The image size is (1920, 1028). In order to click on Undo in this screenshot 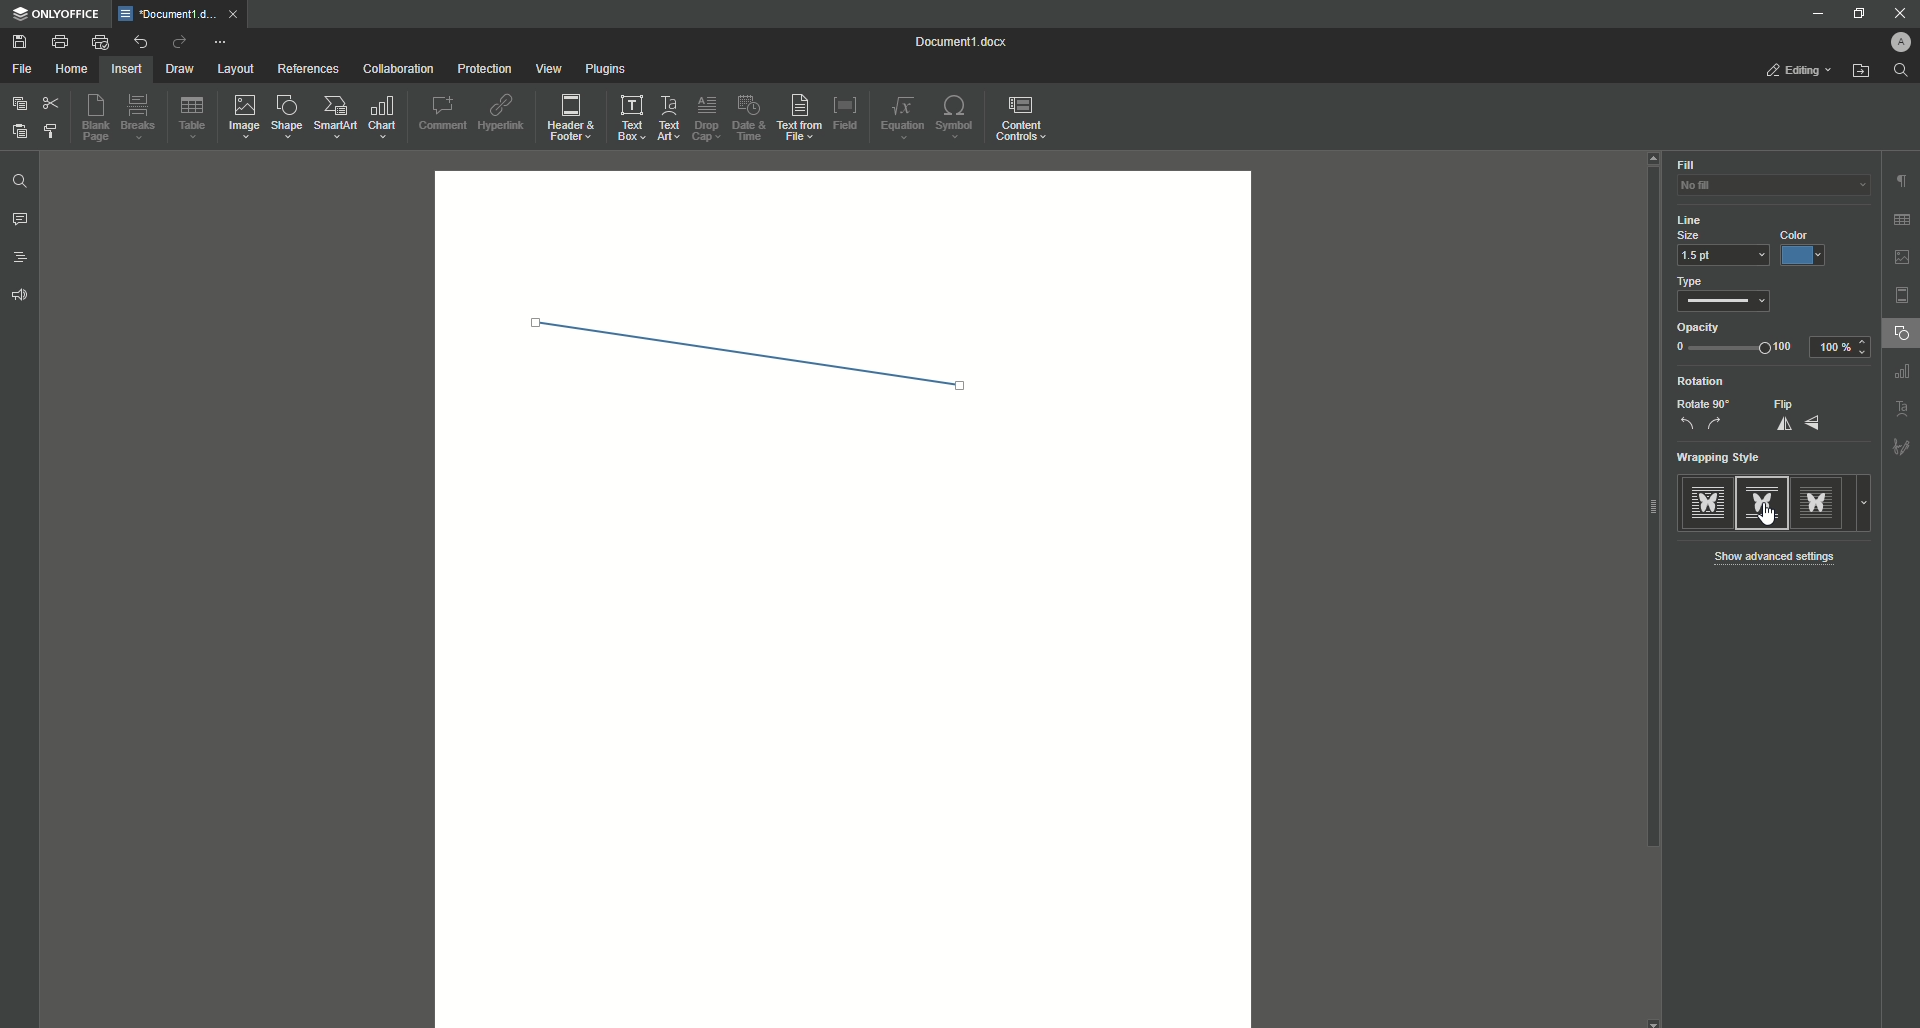, I will do `click(139, 41)`.